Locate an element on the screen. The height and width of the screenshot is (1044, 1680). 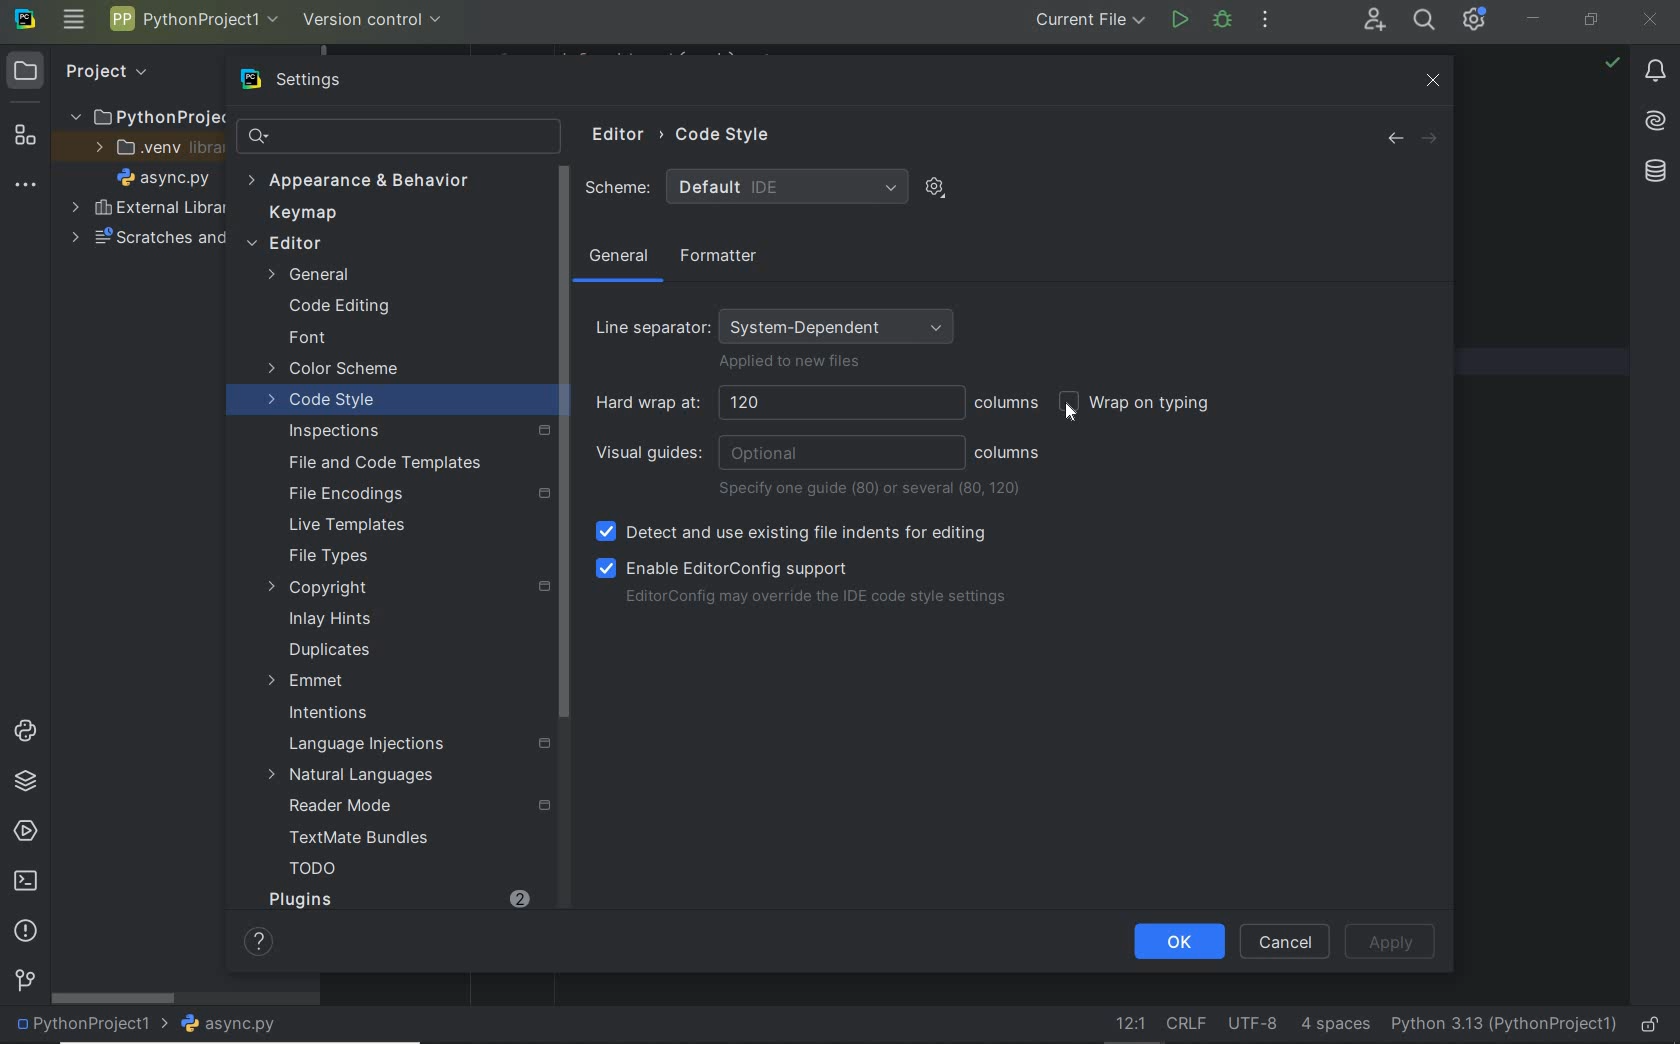
APPLY is located at coordinates (1398, 942).